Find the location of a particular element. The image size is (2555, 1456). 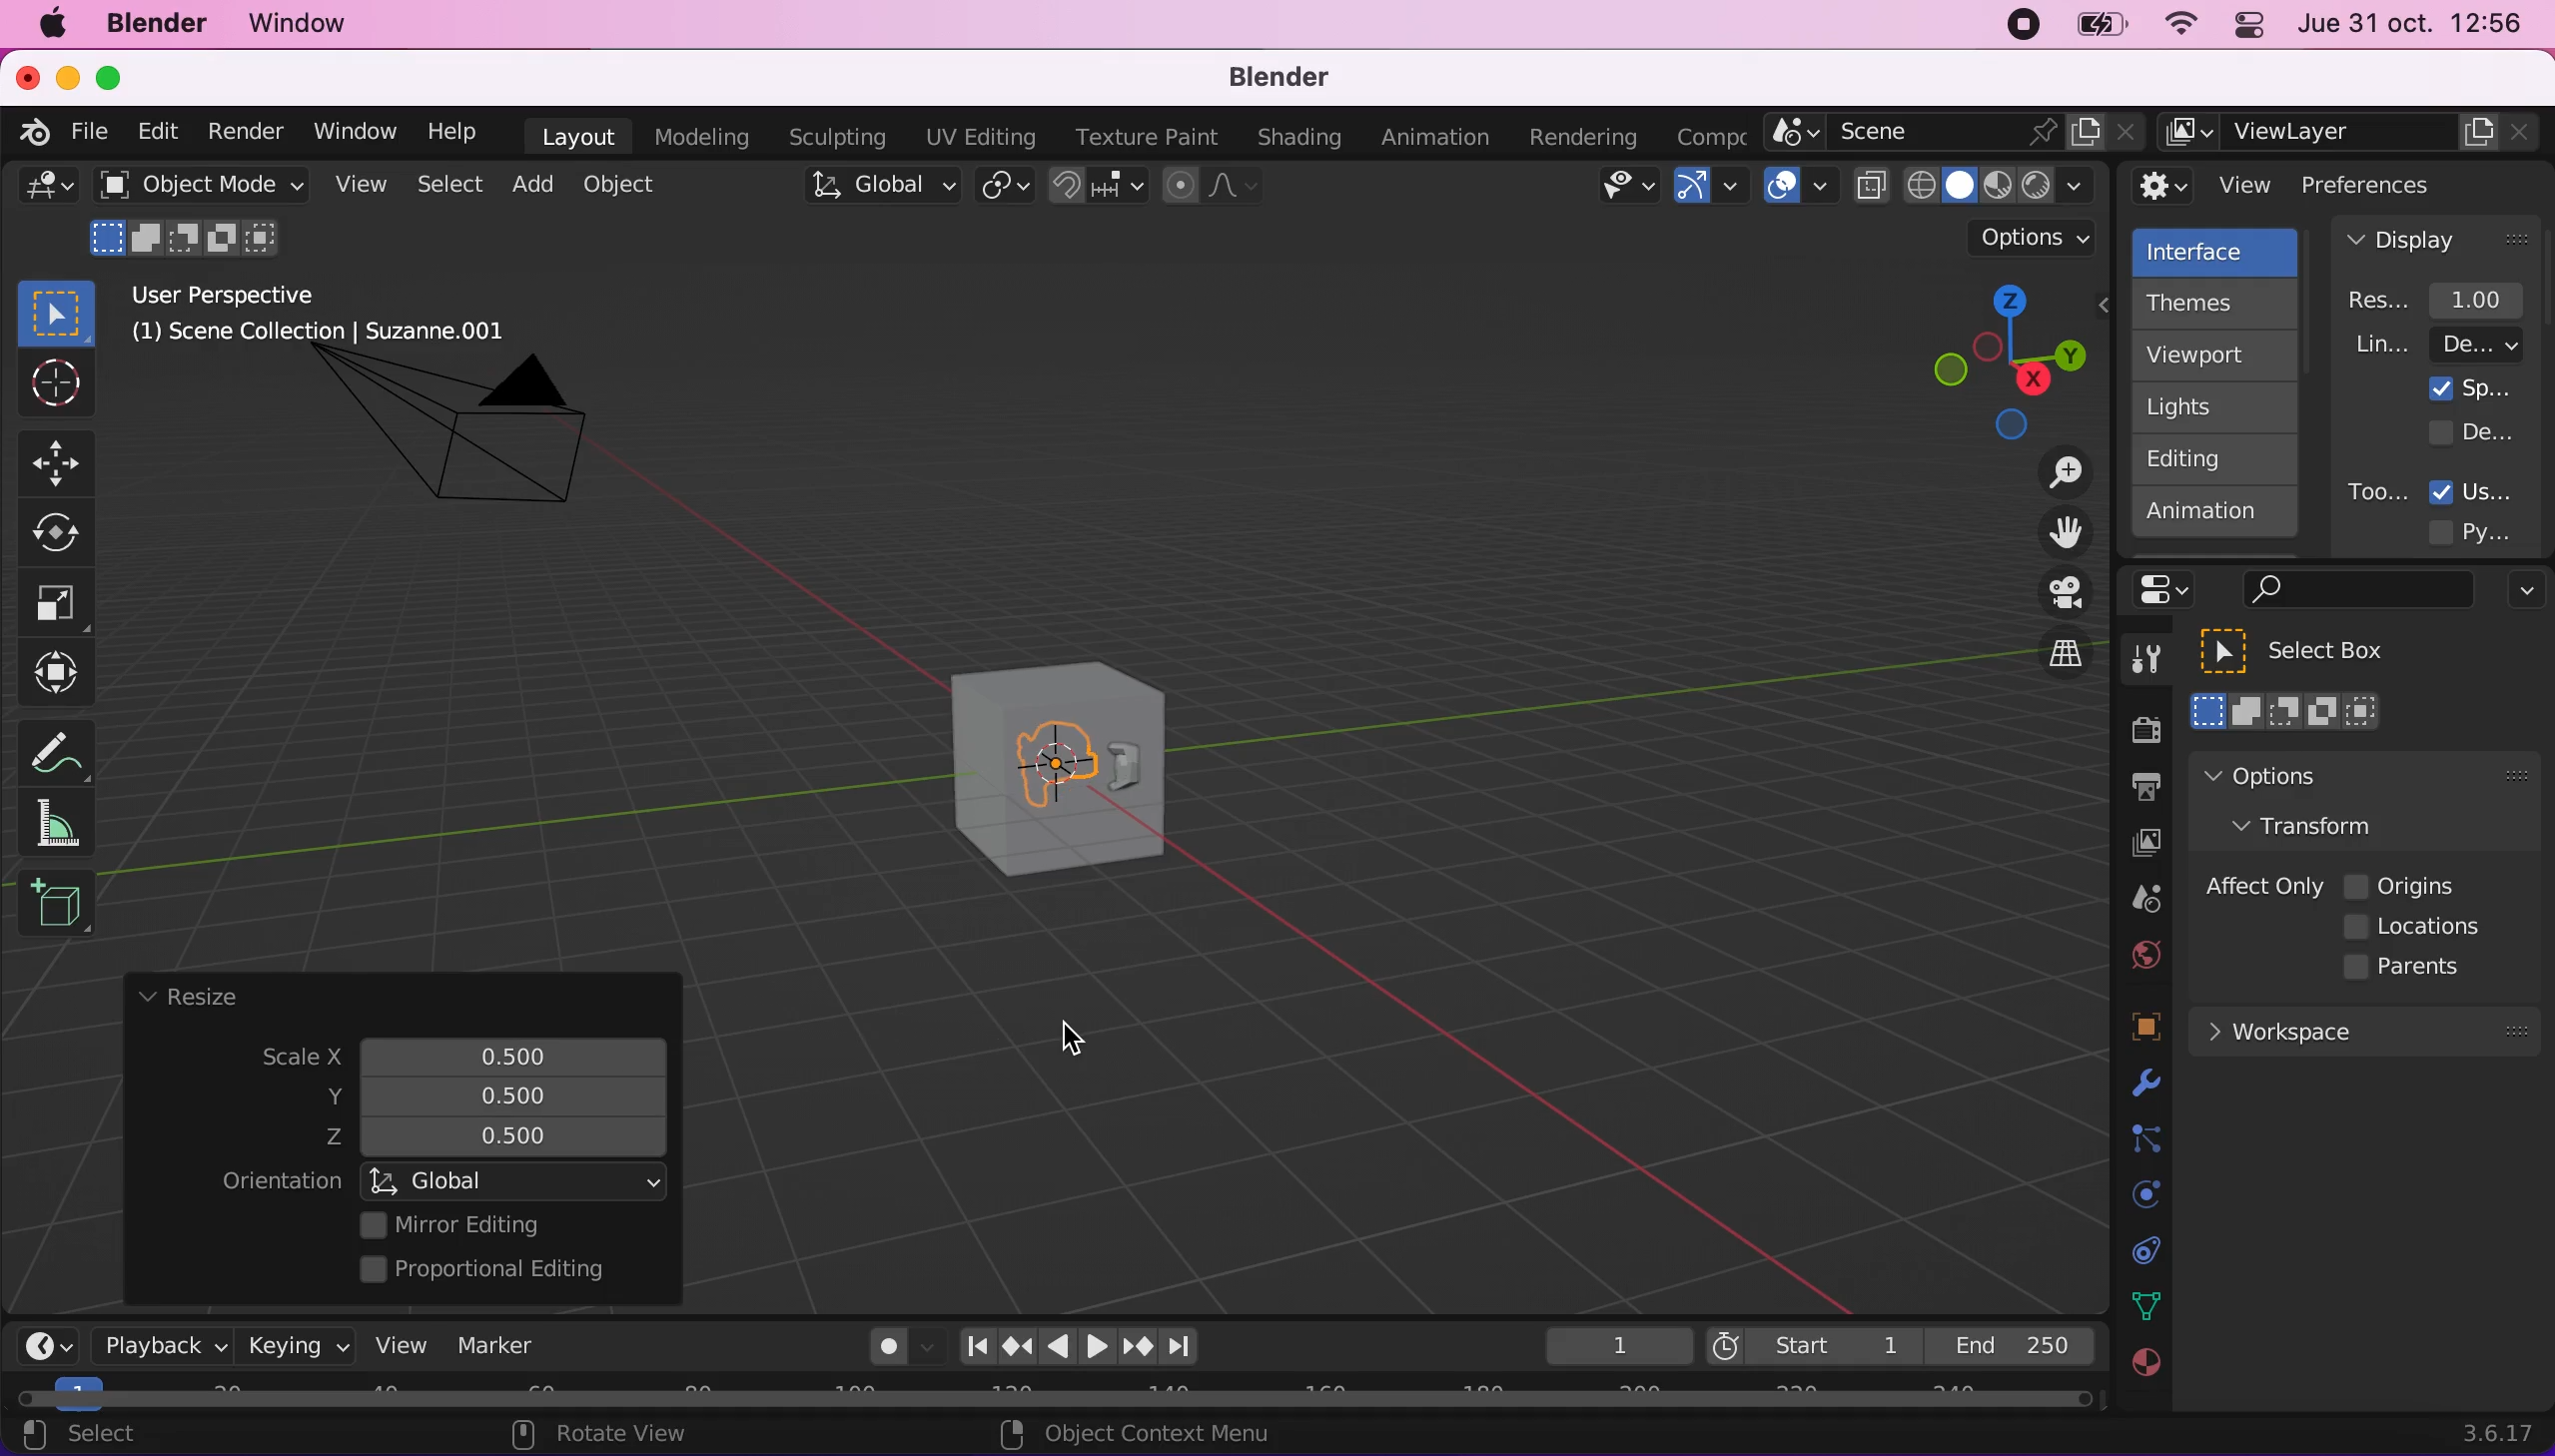

object context menu is located at coordinates (1142, 1433).